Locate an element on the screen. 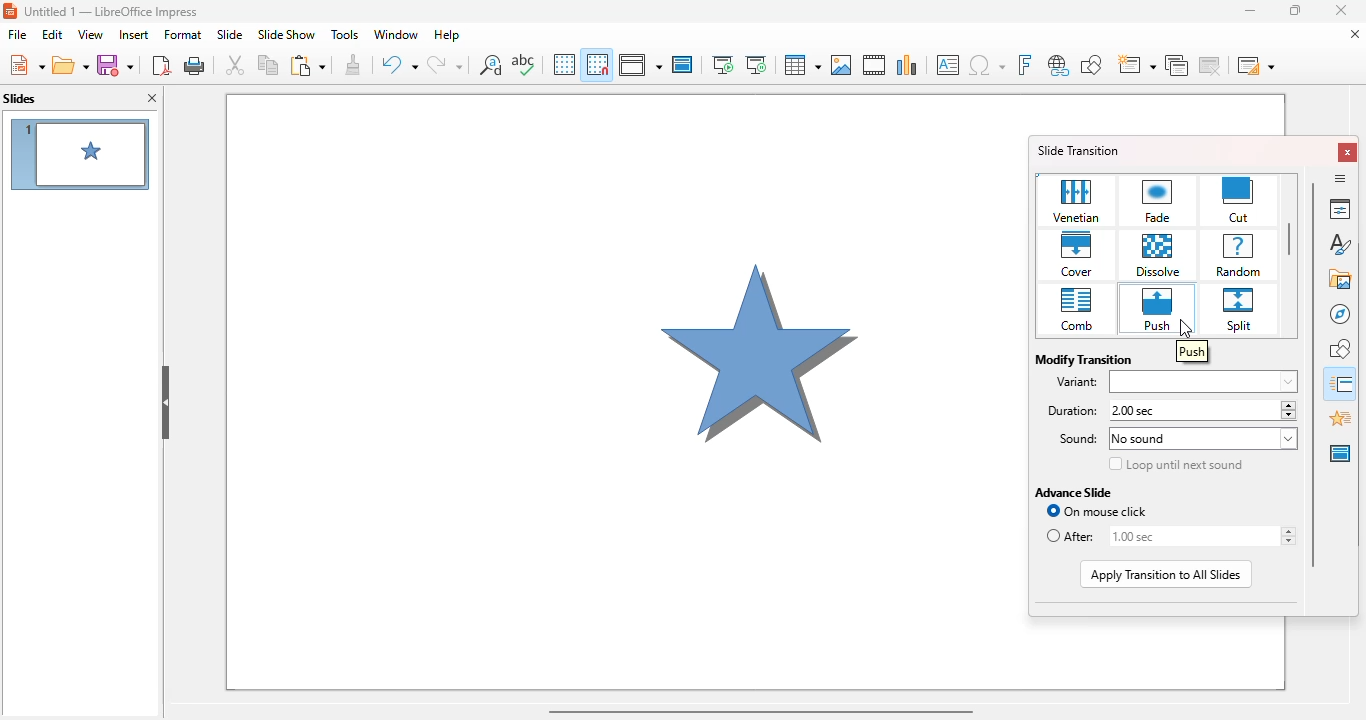 This screenshot has width=1366, height=720. duplicate slide is located at coordinates (1177, 66).